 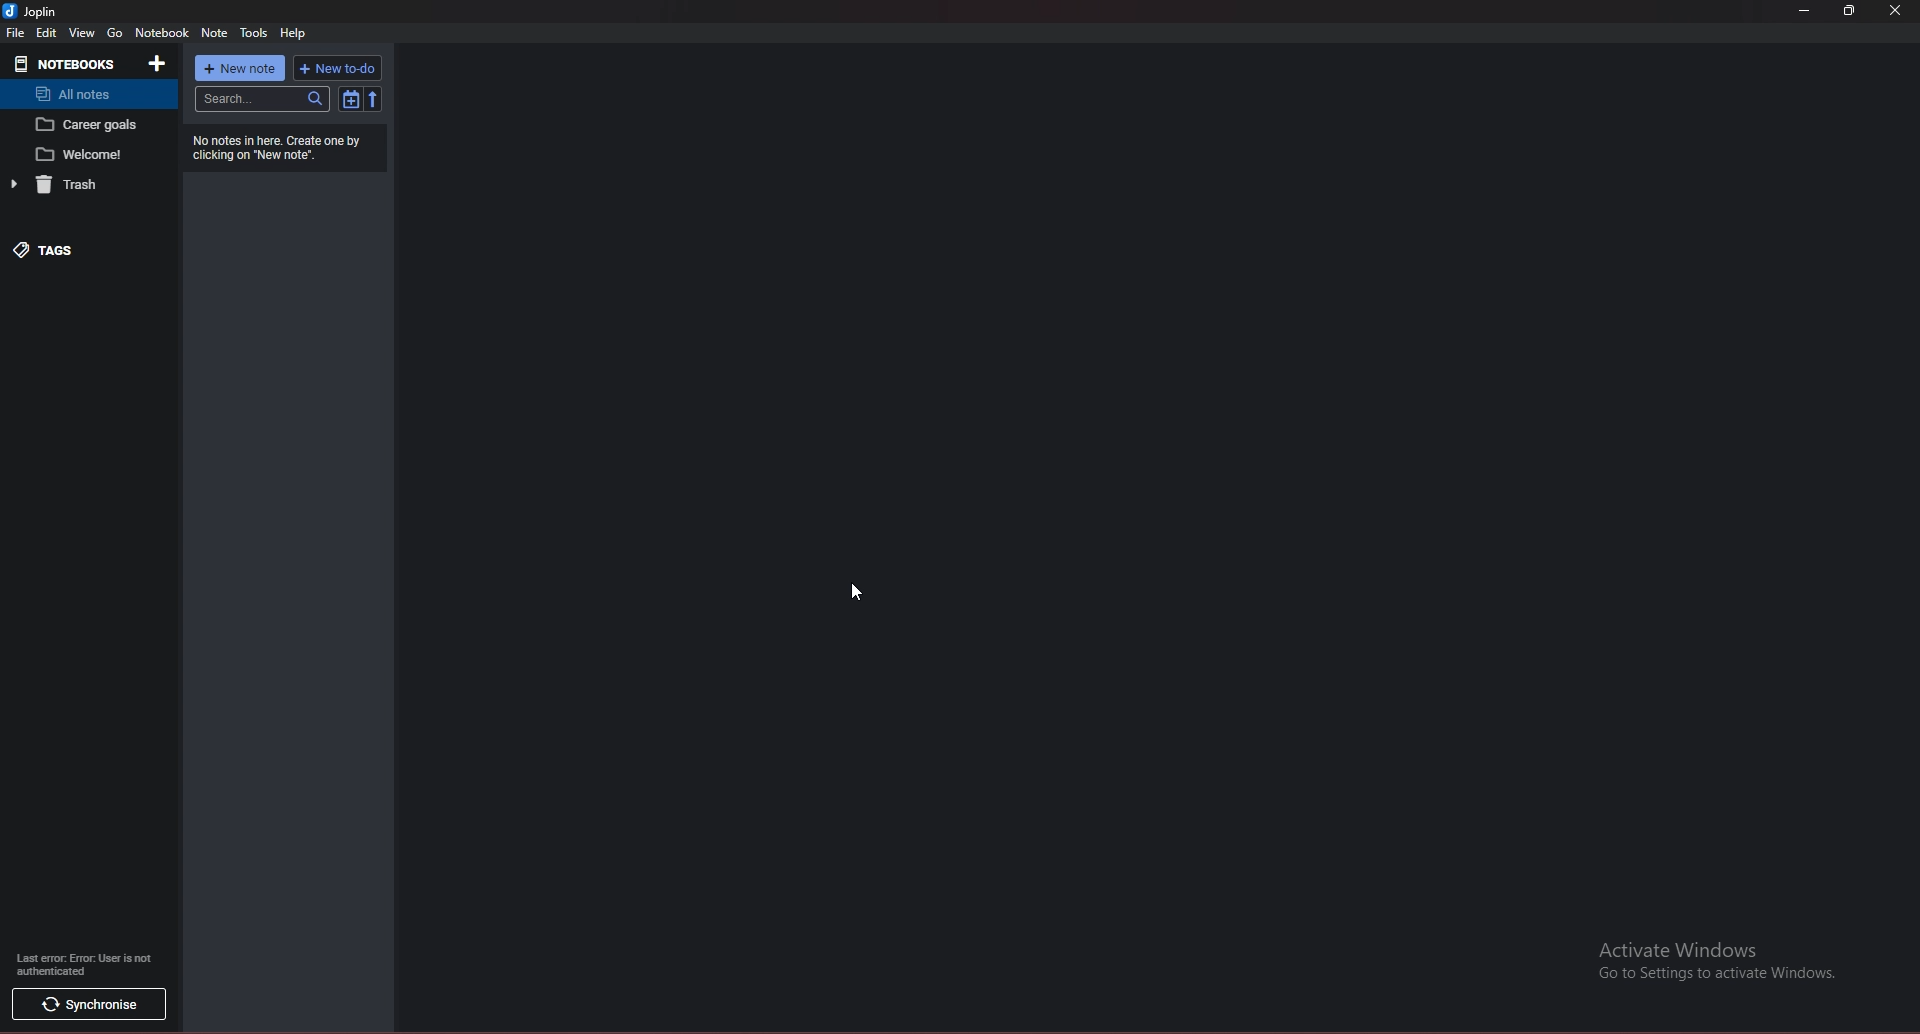 I want to click on info, so click(x=283, y=148).